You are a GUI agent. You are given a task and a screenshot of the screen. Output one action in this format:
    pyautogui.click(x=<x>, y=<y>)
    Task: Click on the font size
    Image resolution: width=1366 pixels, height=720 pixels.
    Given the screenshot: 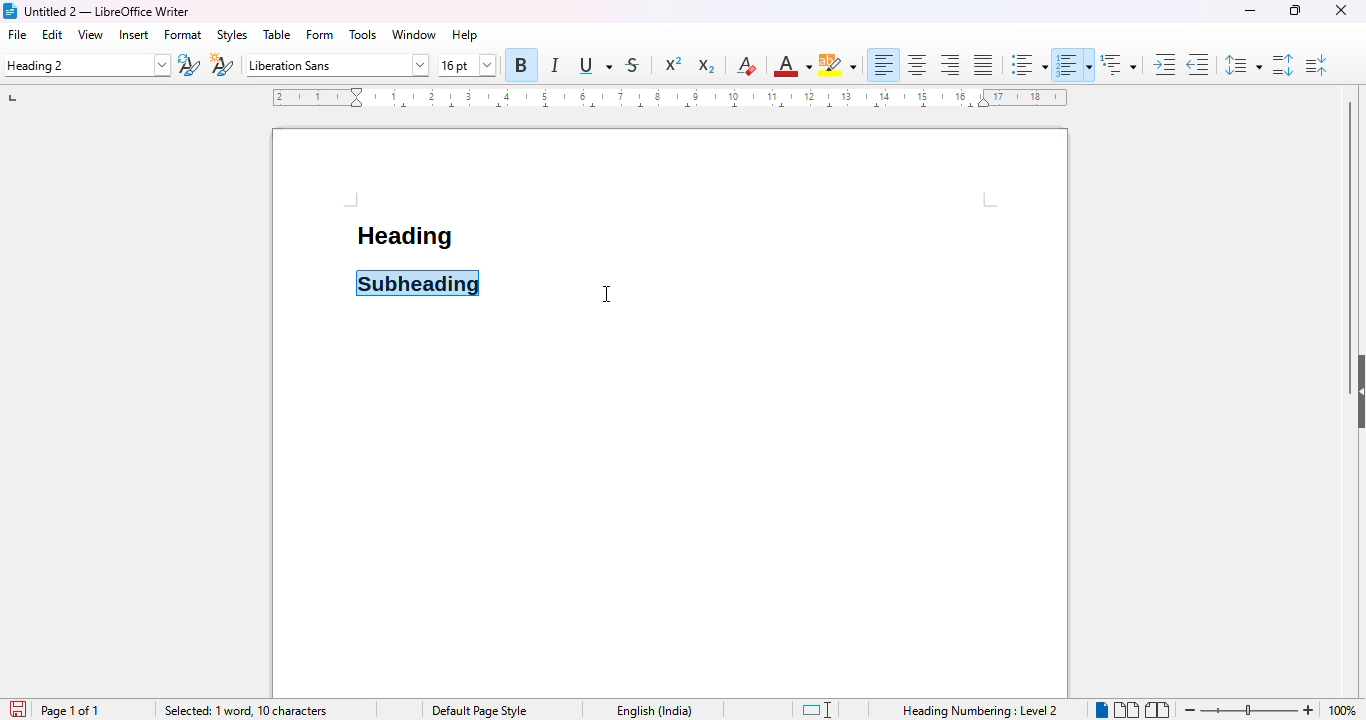 What is the action you would take?
    pyautogui.click(x=468, y=66)
    